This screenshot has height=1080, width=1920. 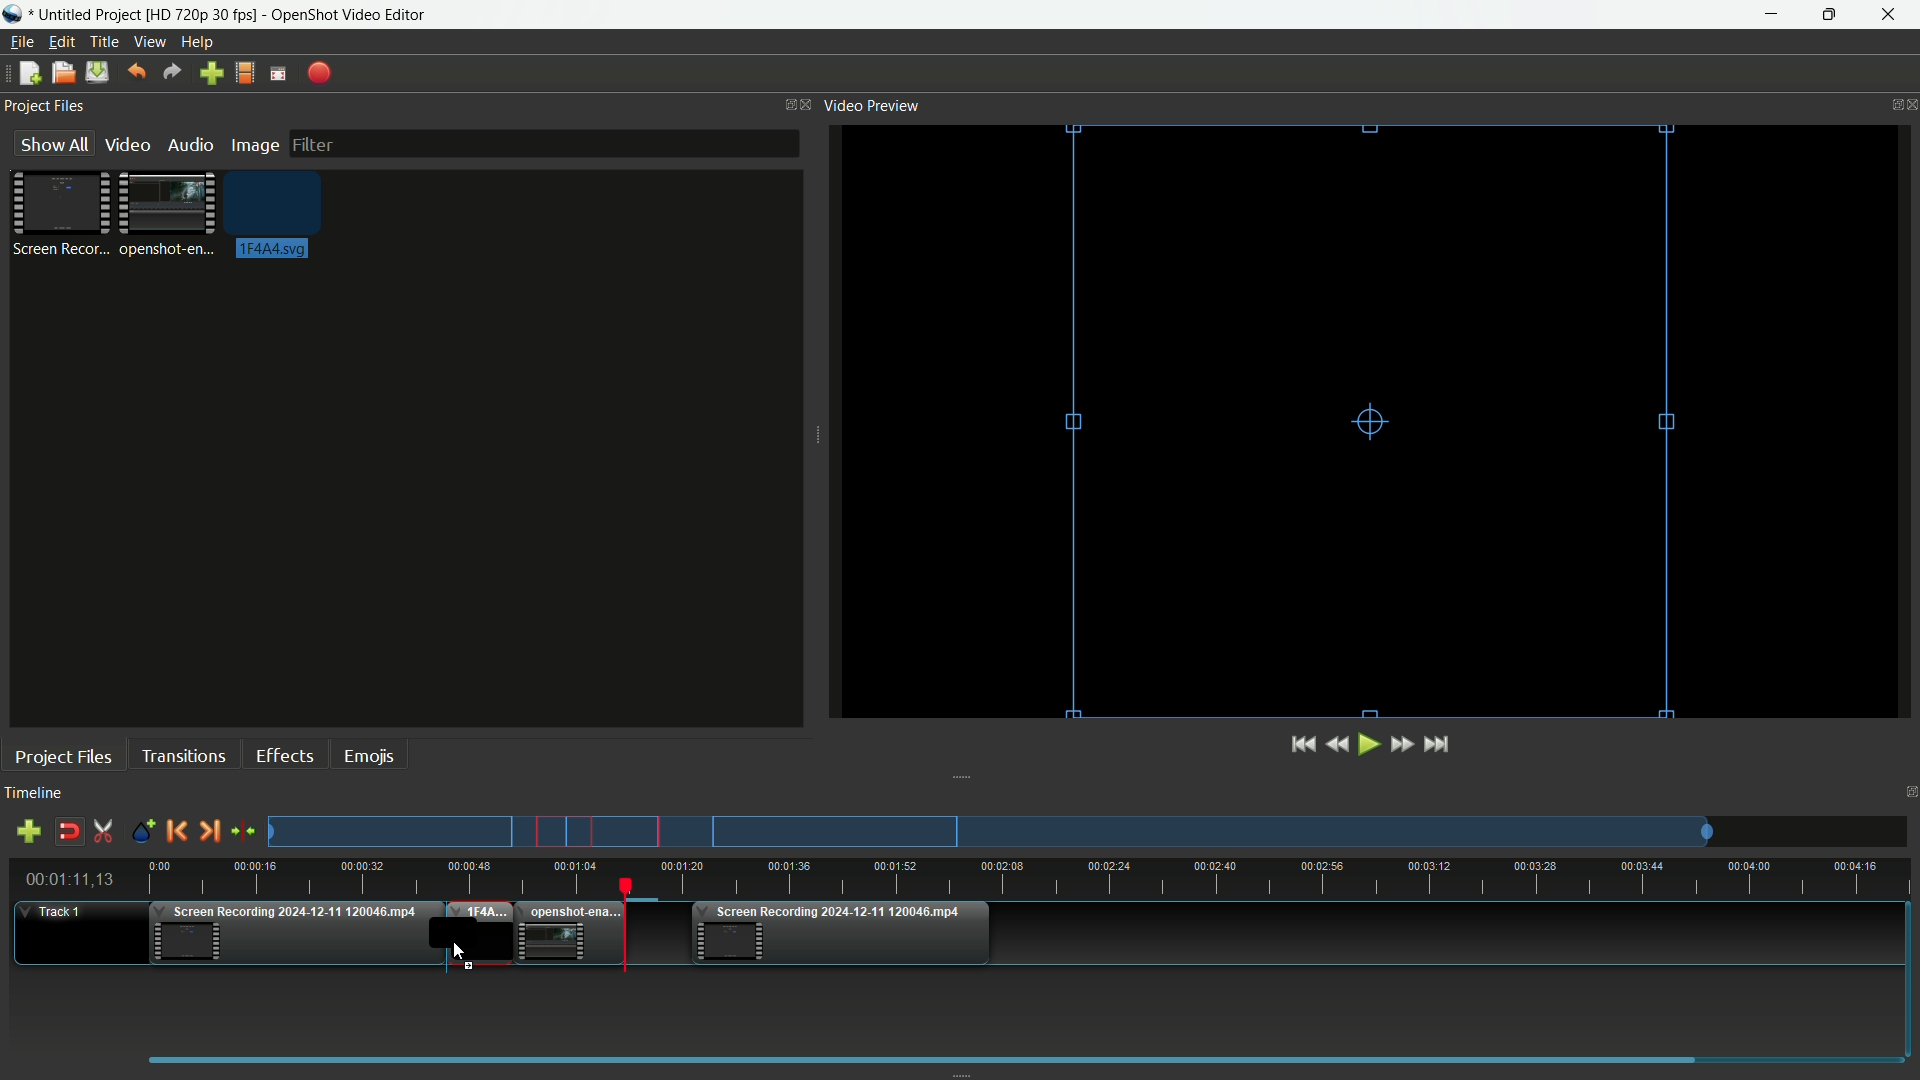 I want to click on Open file, so click(x=62, y=75).